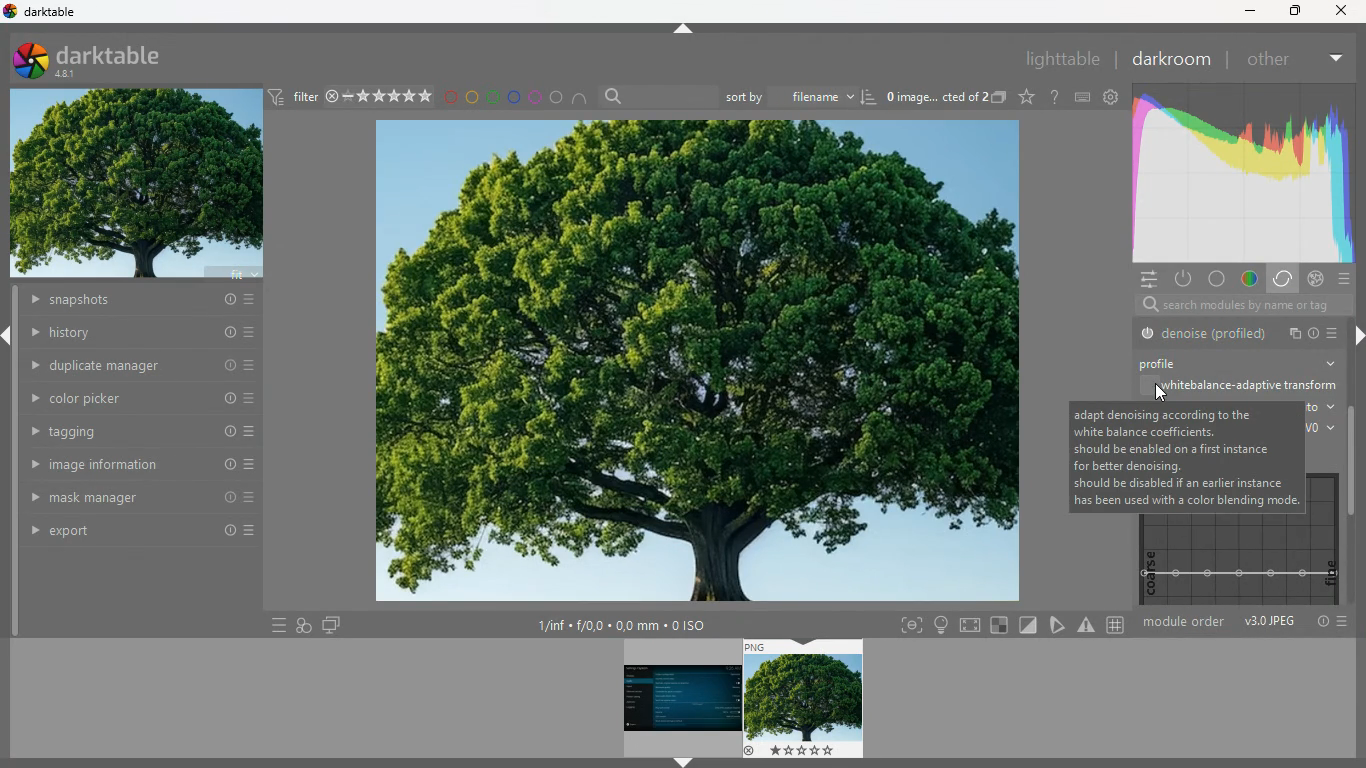 The width and height of the screenshot is (1366, 768). Describe the element at coordinates (381, 97) in the screenshot. I see `rating` at that location.